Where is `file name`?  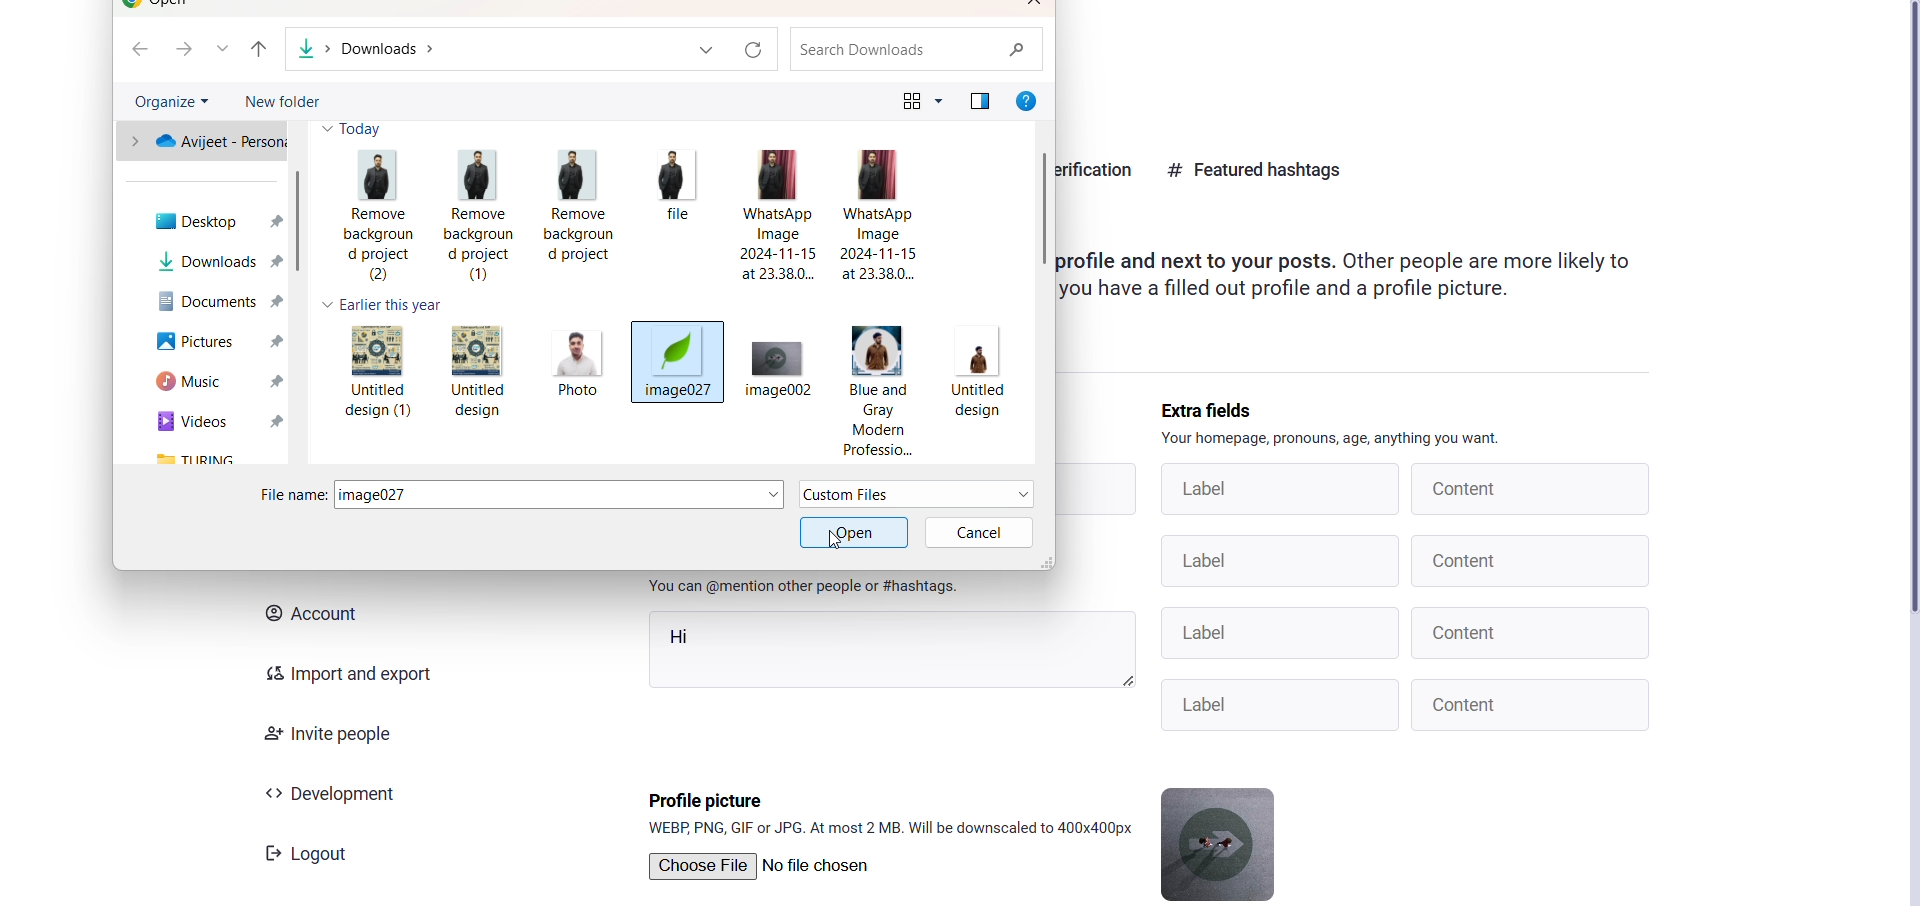
file name is located at coordinates (292, 493).